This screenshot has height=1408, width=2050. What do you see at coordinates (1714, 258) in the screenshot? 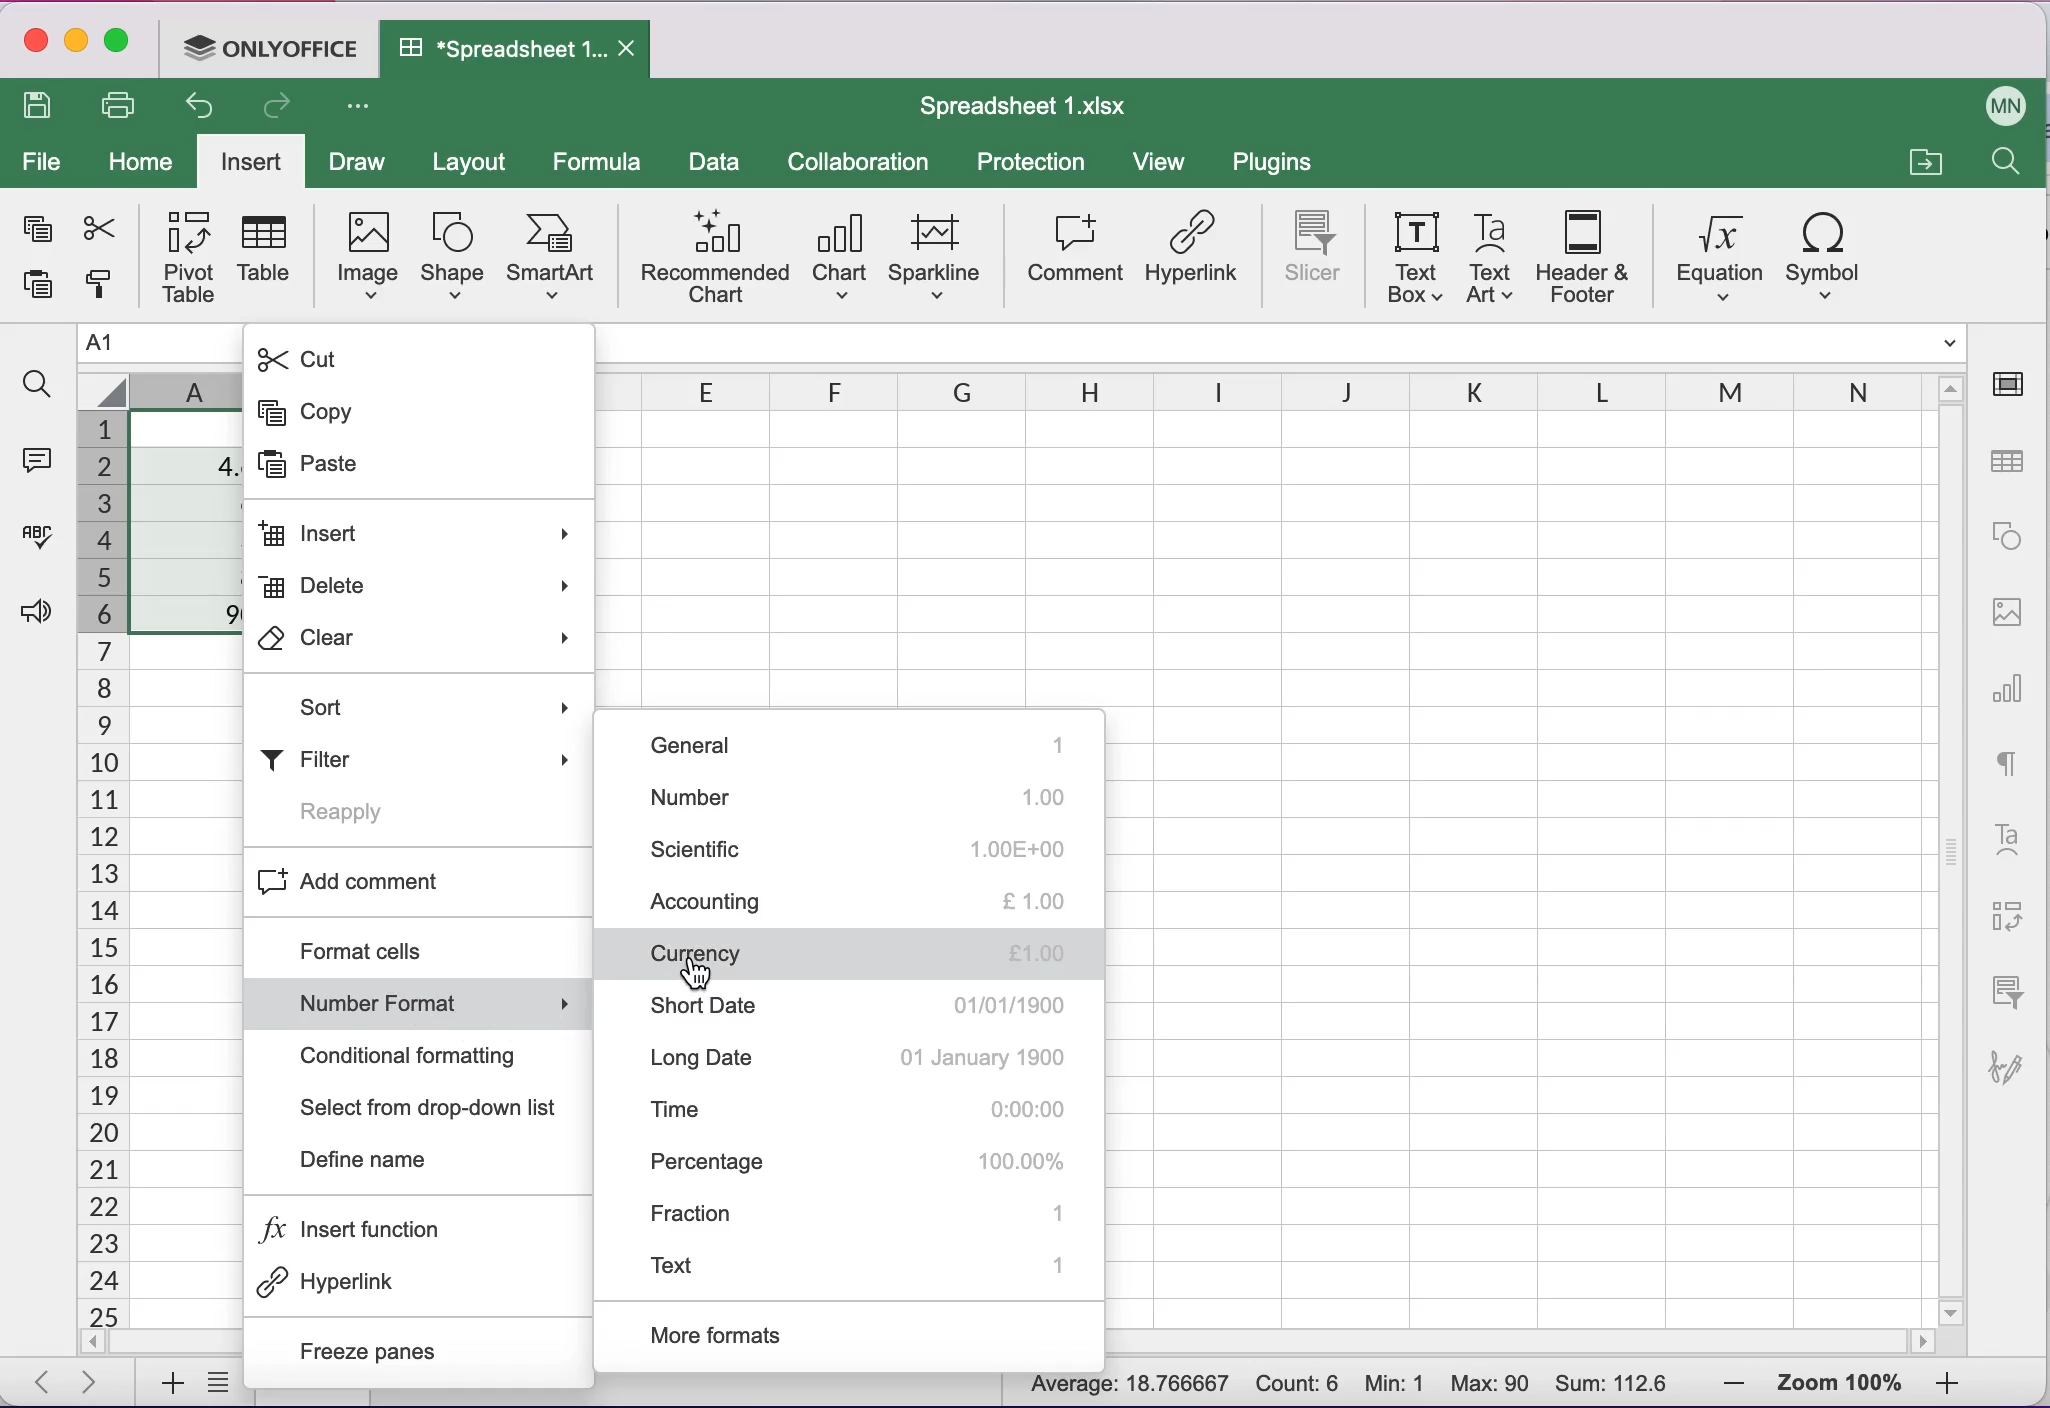
I see `equation` at bounding box center [1714, 258].